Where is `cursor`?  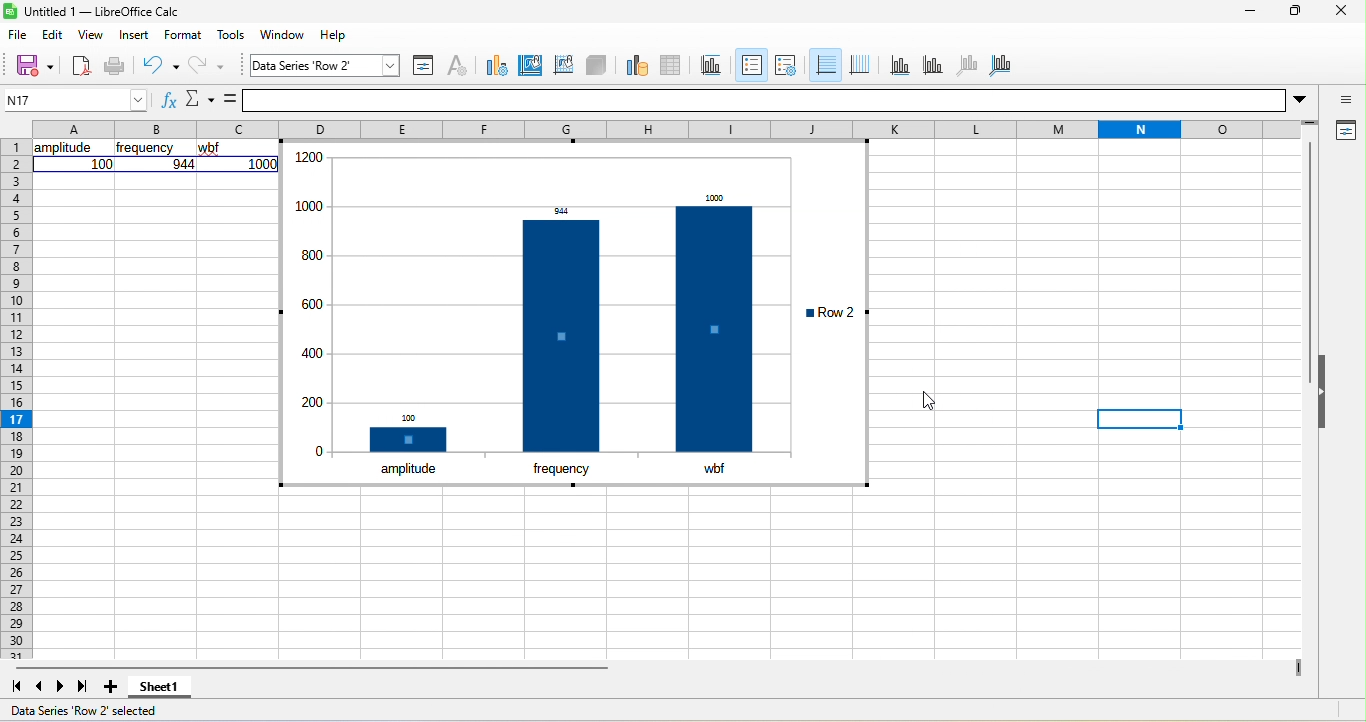 cursor is located at coordinates (924, 399).